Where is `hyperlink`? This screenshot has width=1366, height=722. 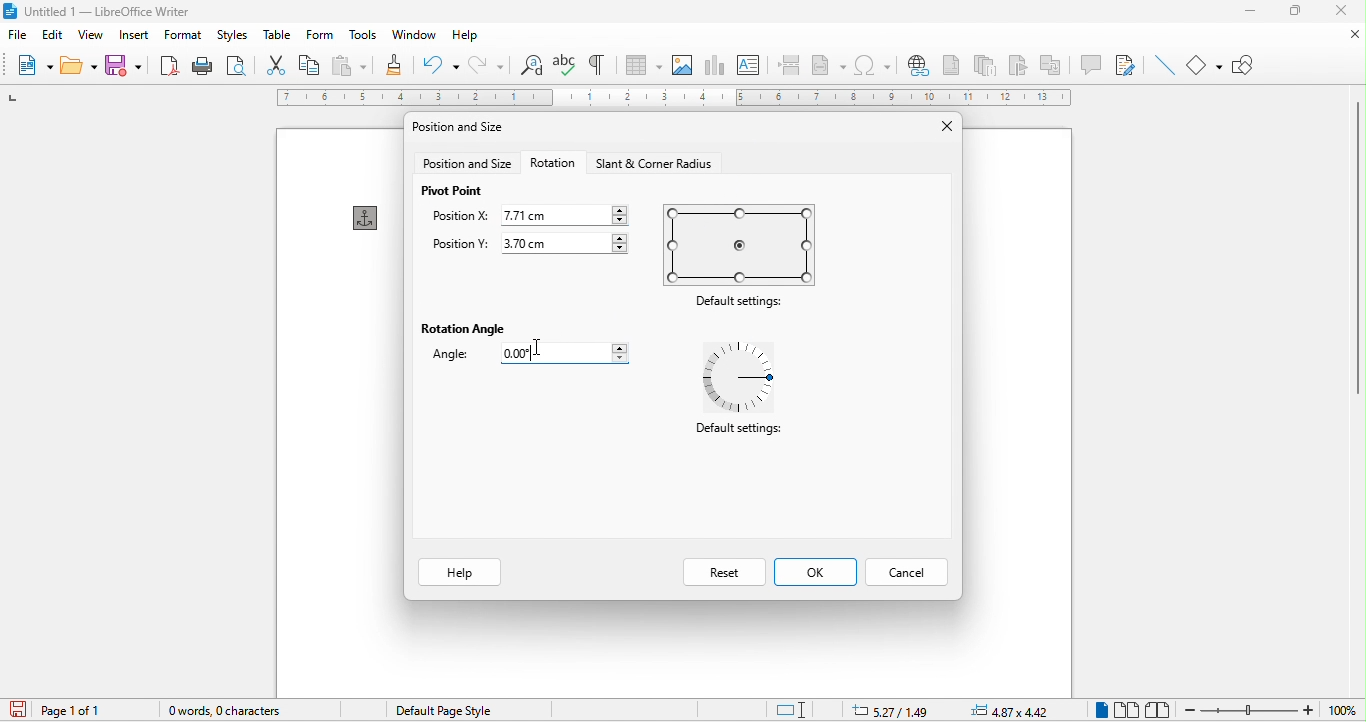
hyperlink is located at coordinates (916, 65).